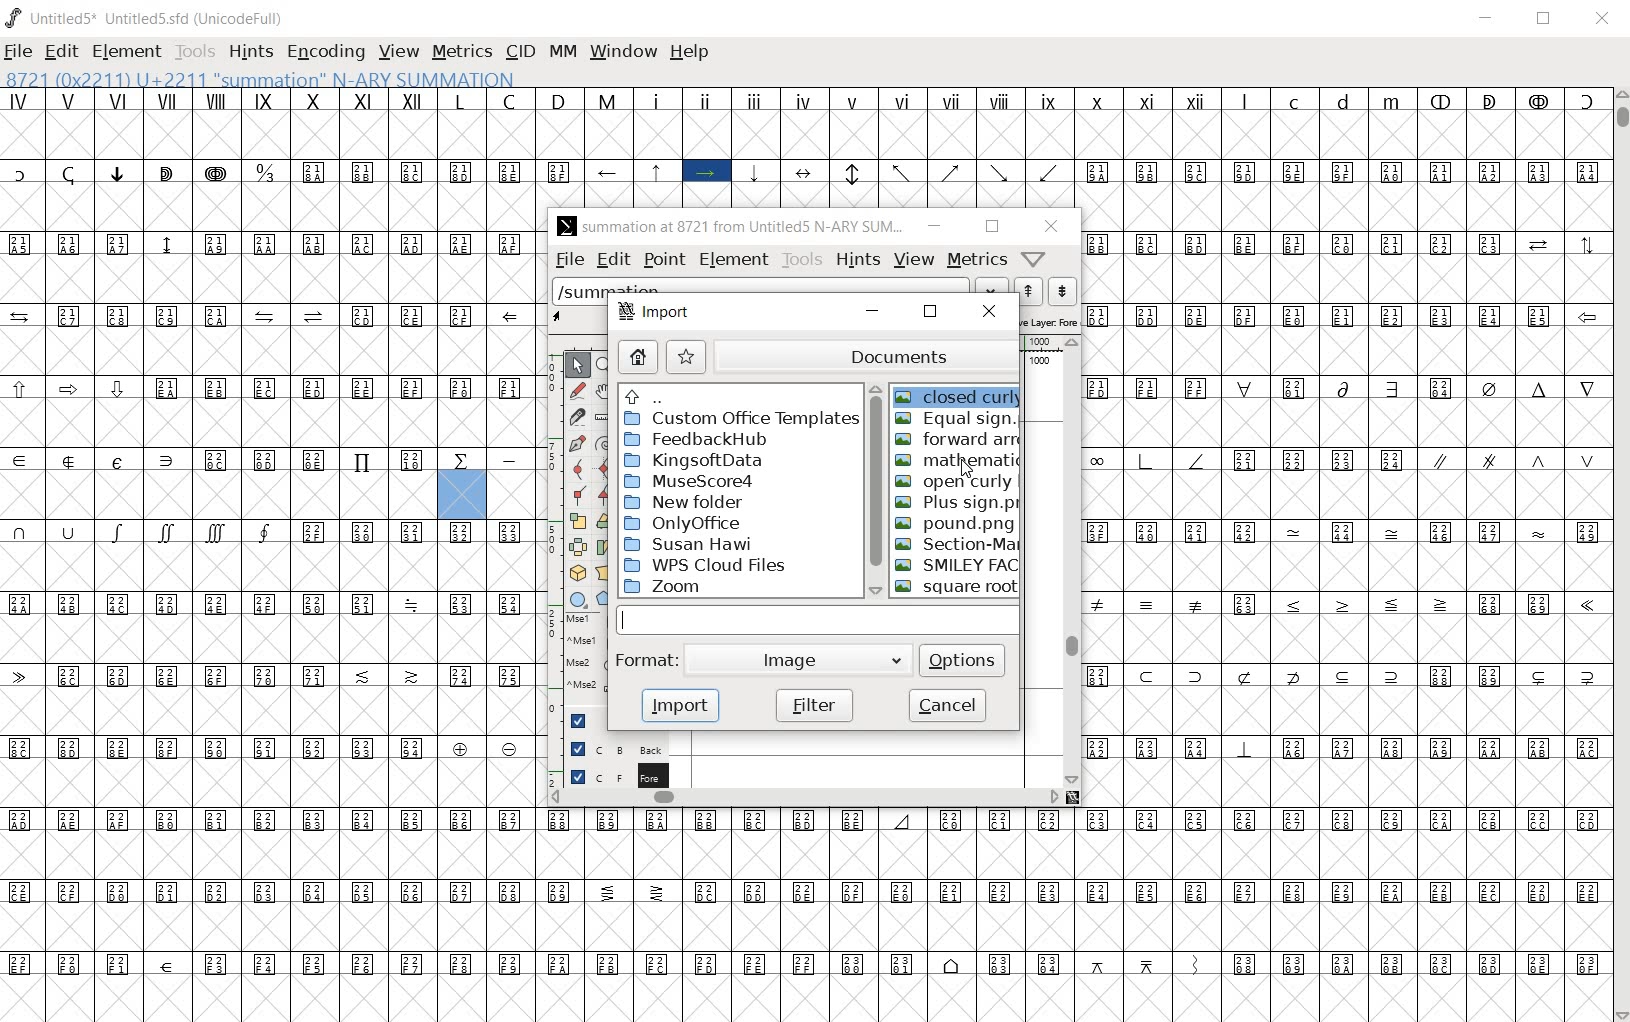 This screenshot has width=1630, height=1022. What do you see at coordinates (605, 417) in the screenshot?
I see `measure a distance, angle between points` at bounding box center [605, 417].